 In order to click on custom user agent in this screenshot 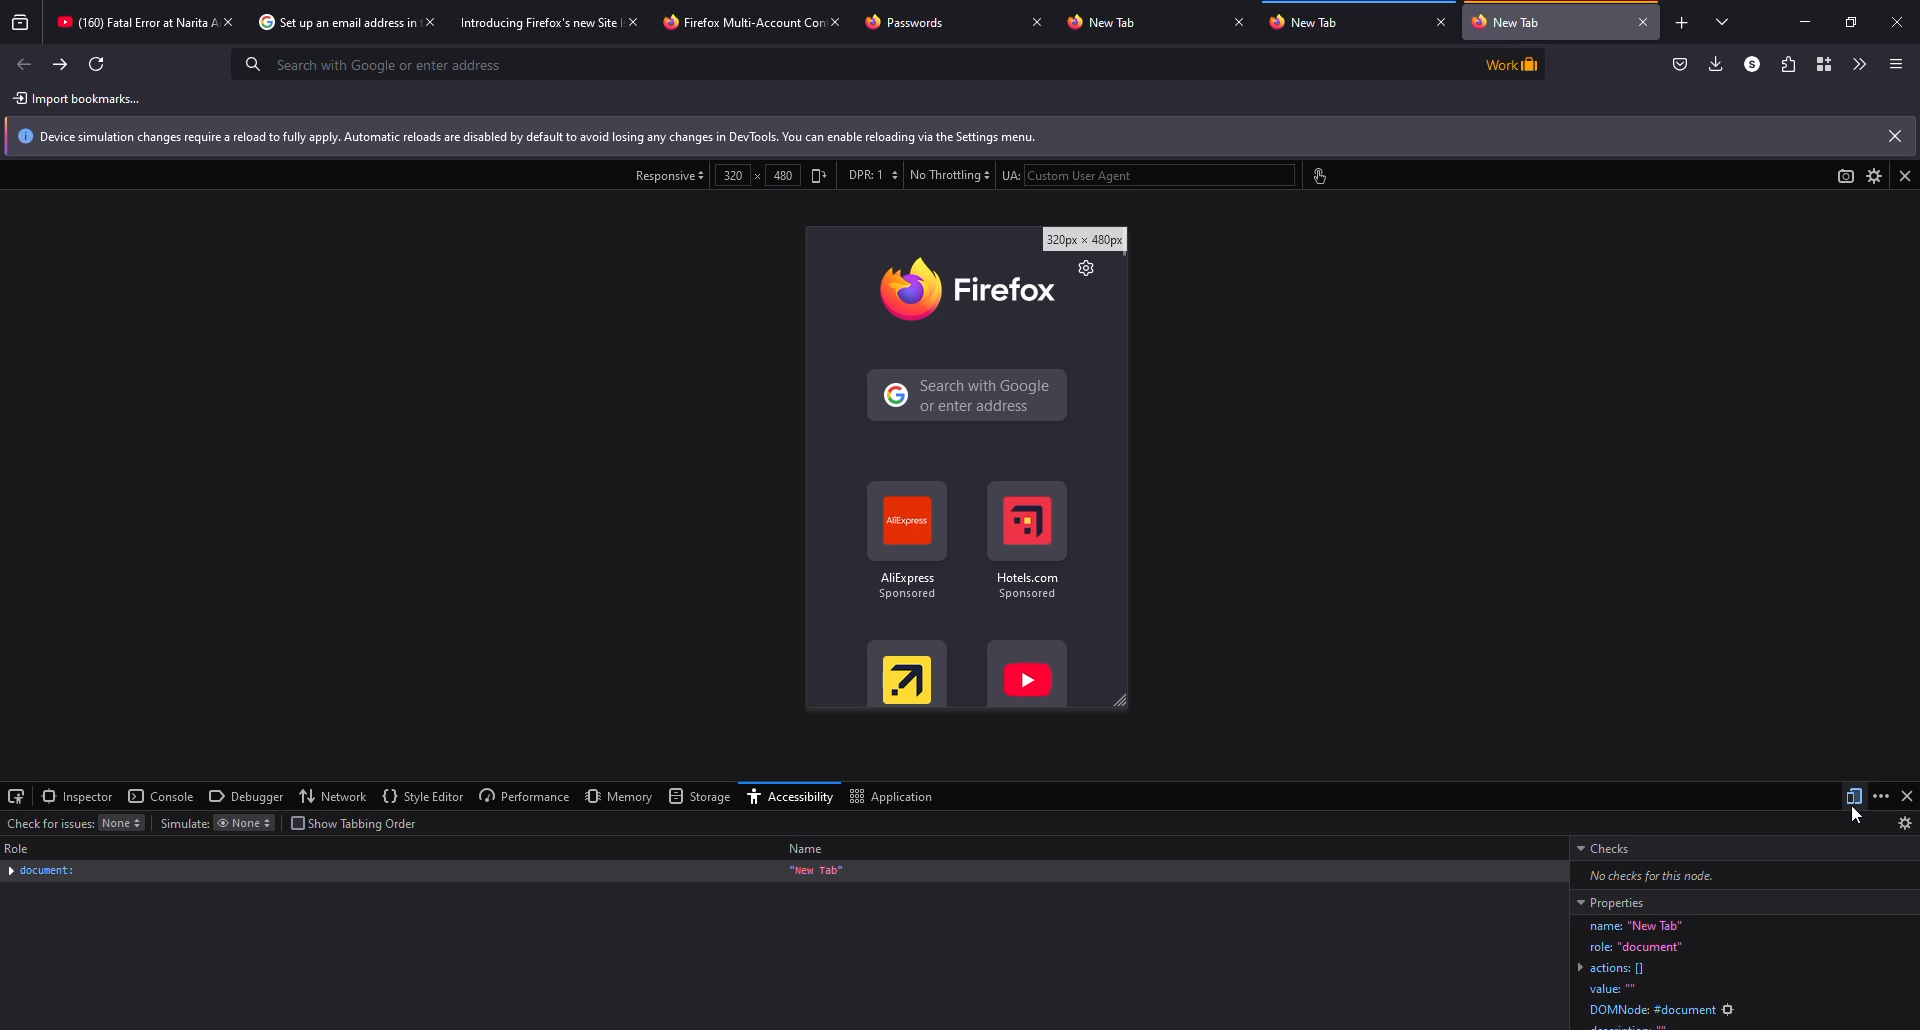, I will do `click(1160, 175)`.